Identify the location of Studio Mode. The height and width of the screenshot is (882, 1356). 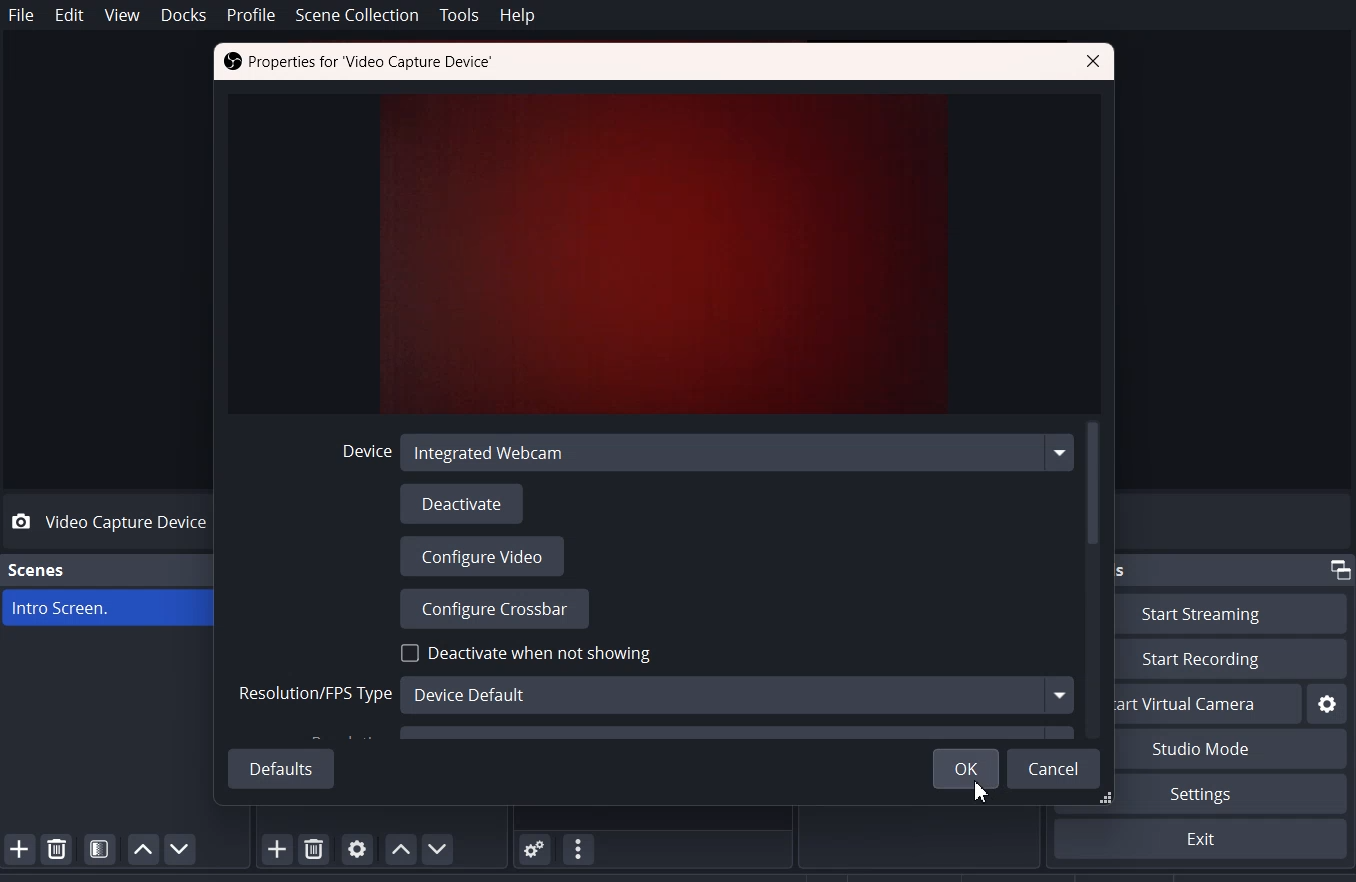
(1229, 749).